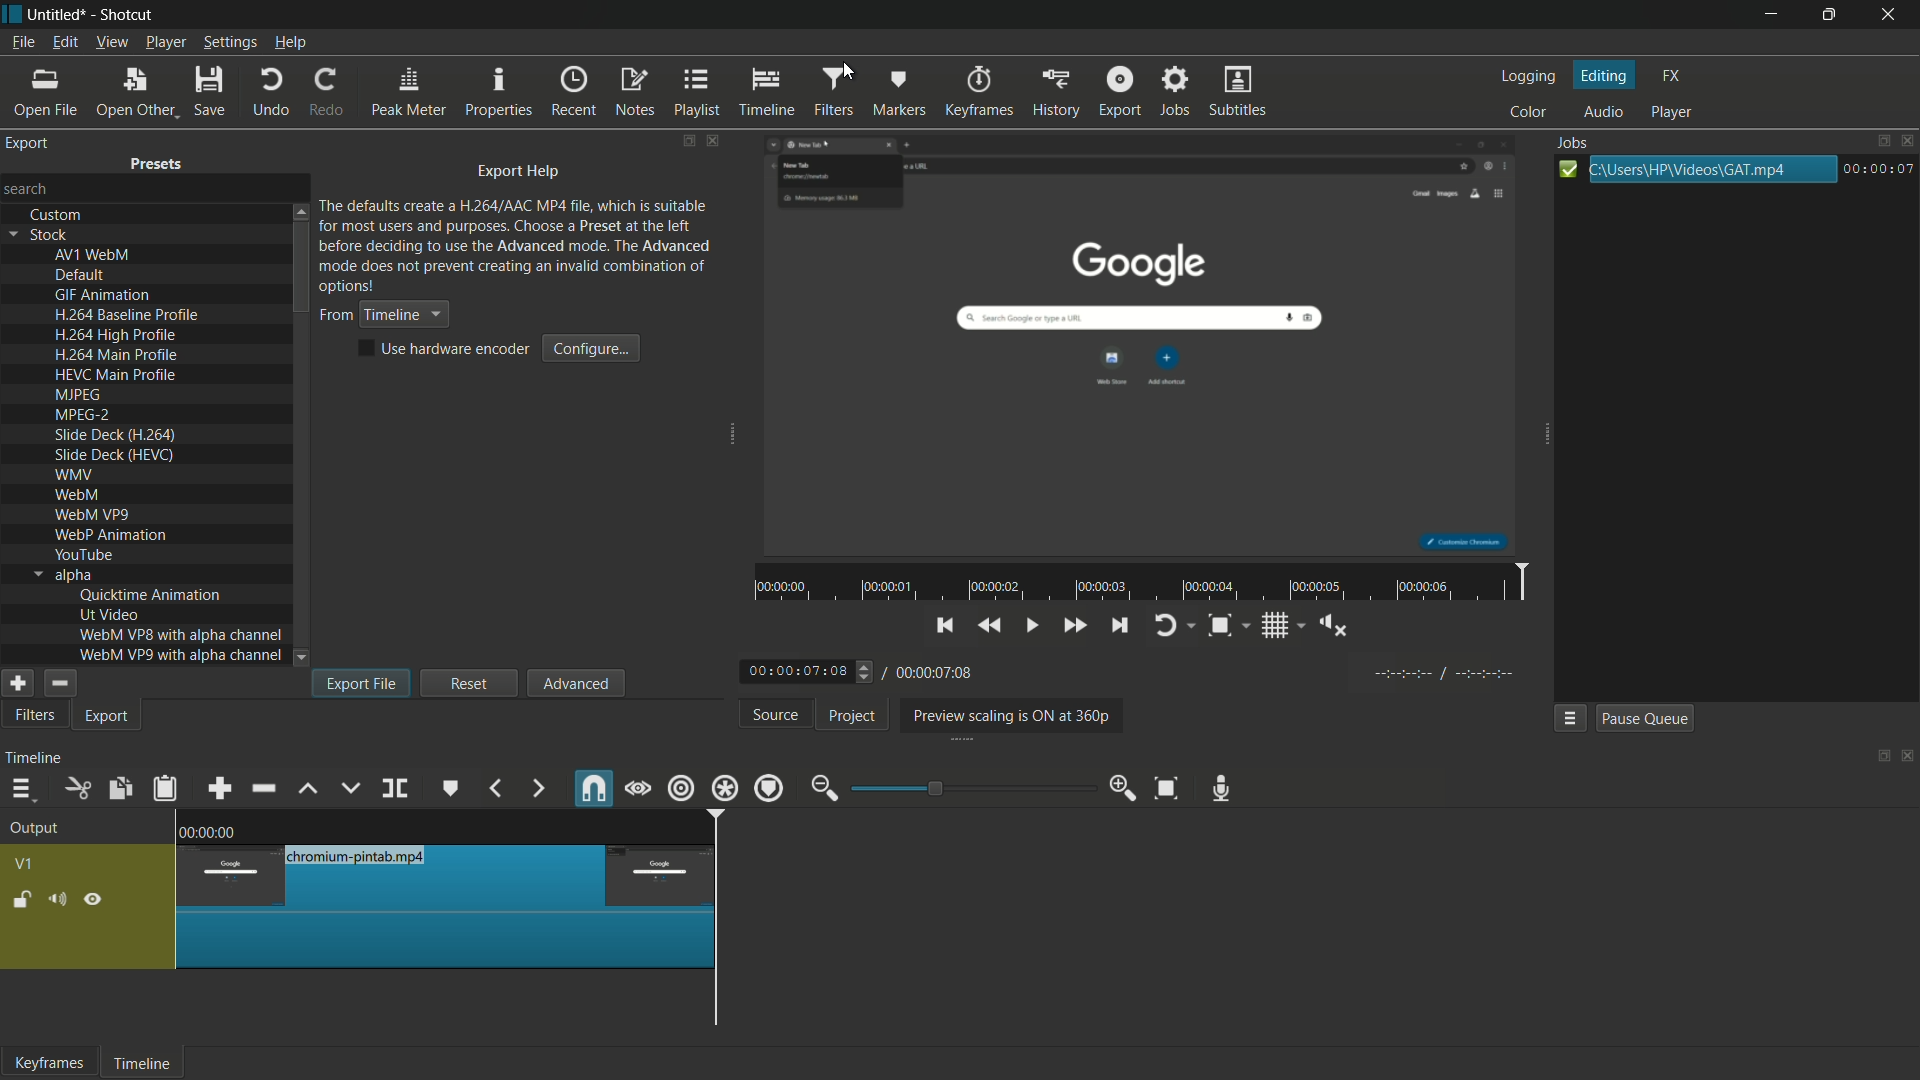  What do you see at coordinates (382, 316) in the screenshot?
I see `Timeline` at bounding box center [382, 316].